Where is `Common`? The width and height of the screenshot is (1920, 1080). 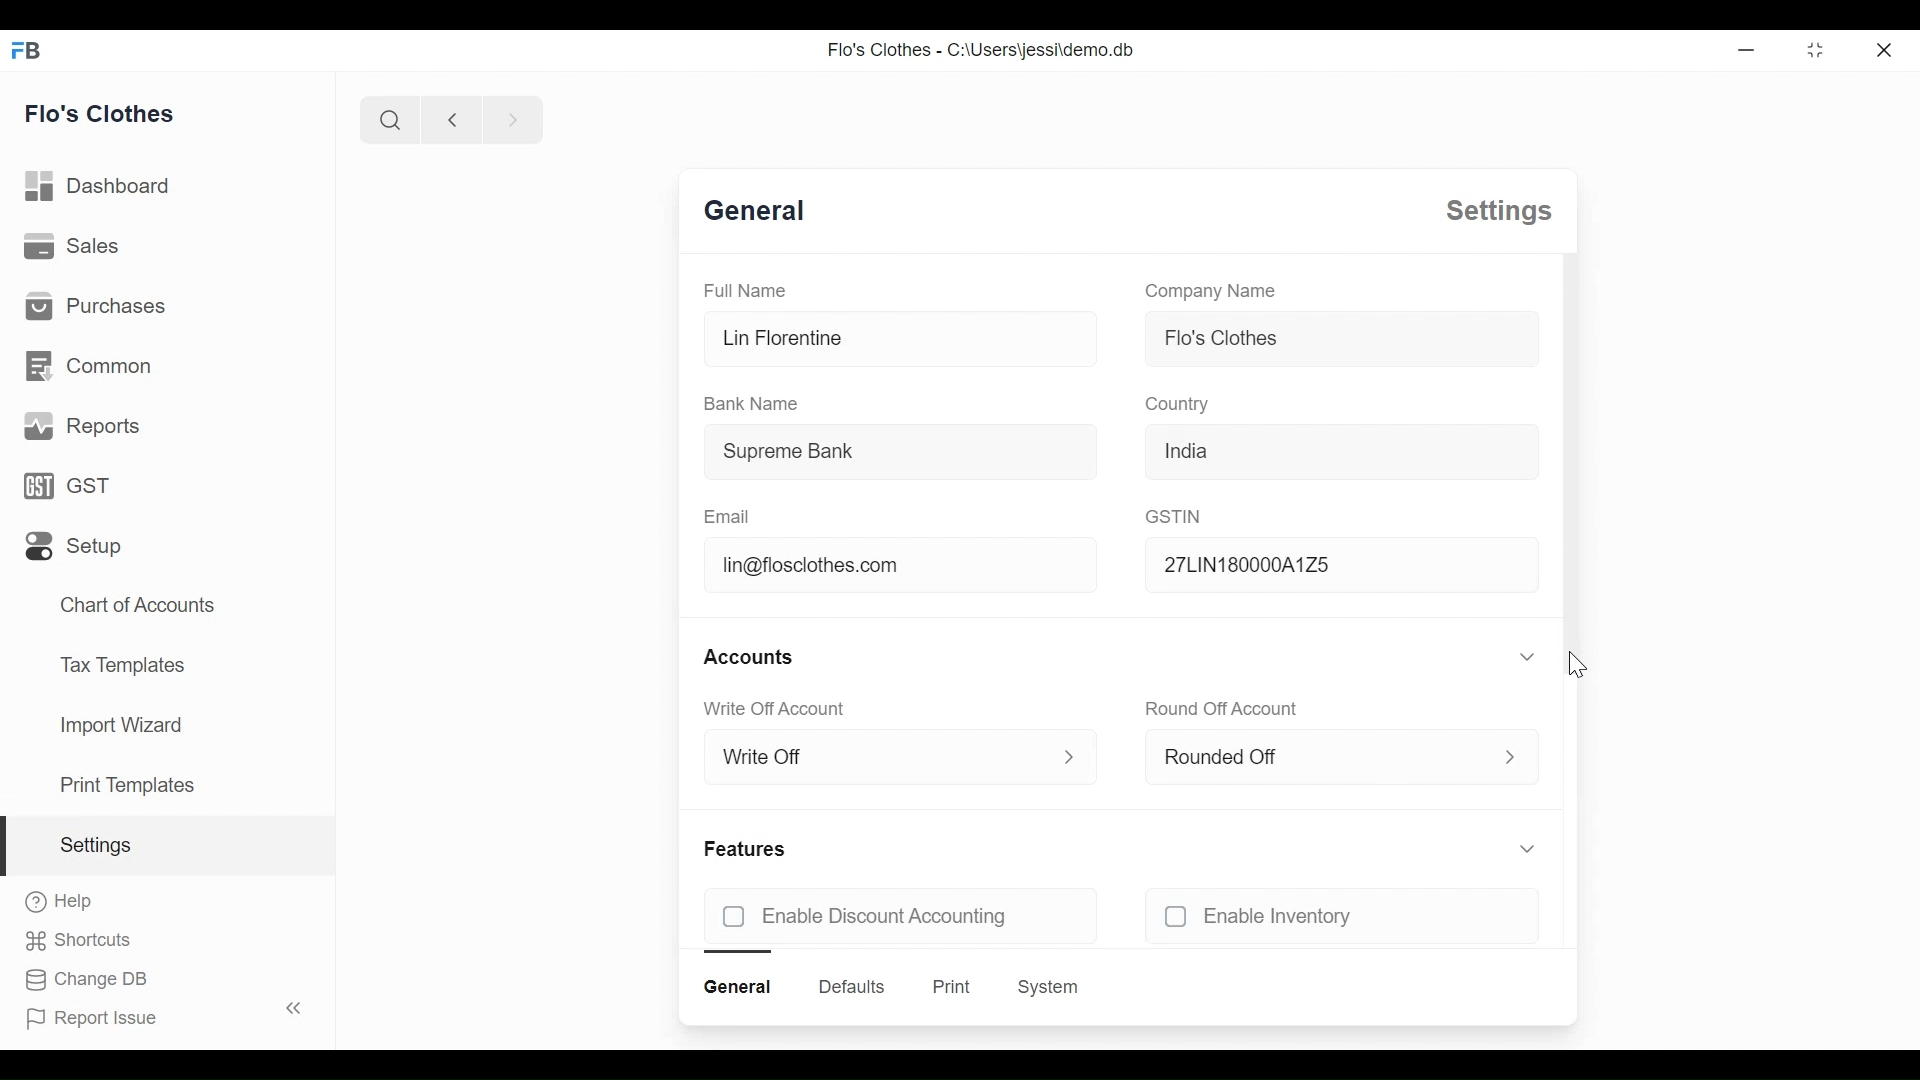 Common is located at coordinates (92, 369).